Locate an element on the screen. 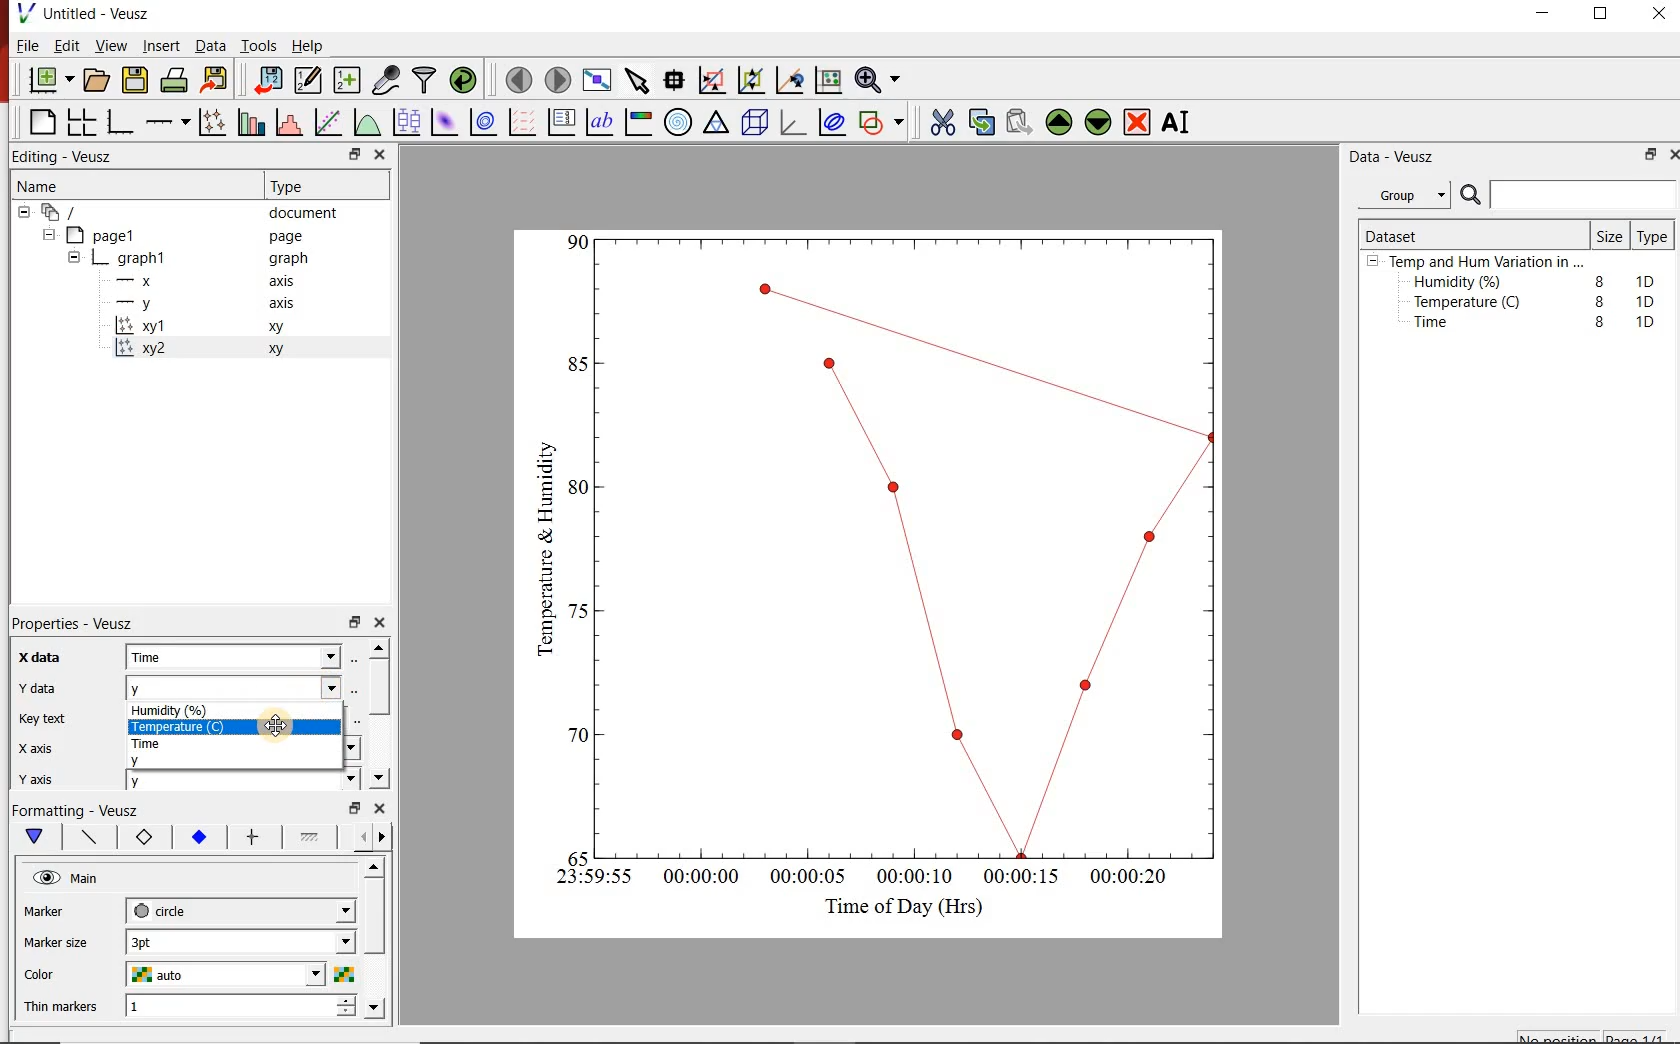 This screenshot has height=1044, width=1680. Time is located at coordinates (1442, 327).